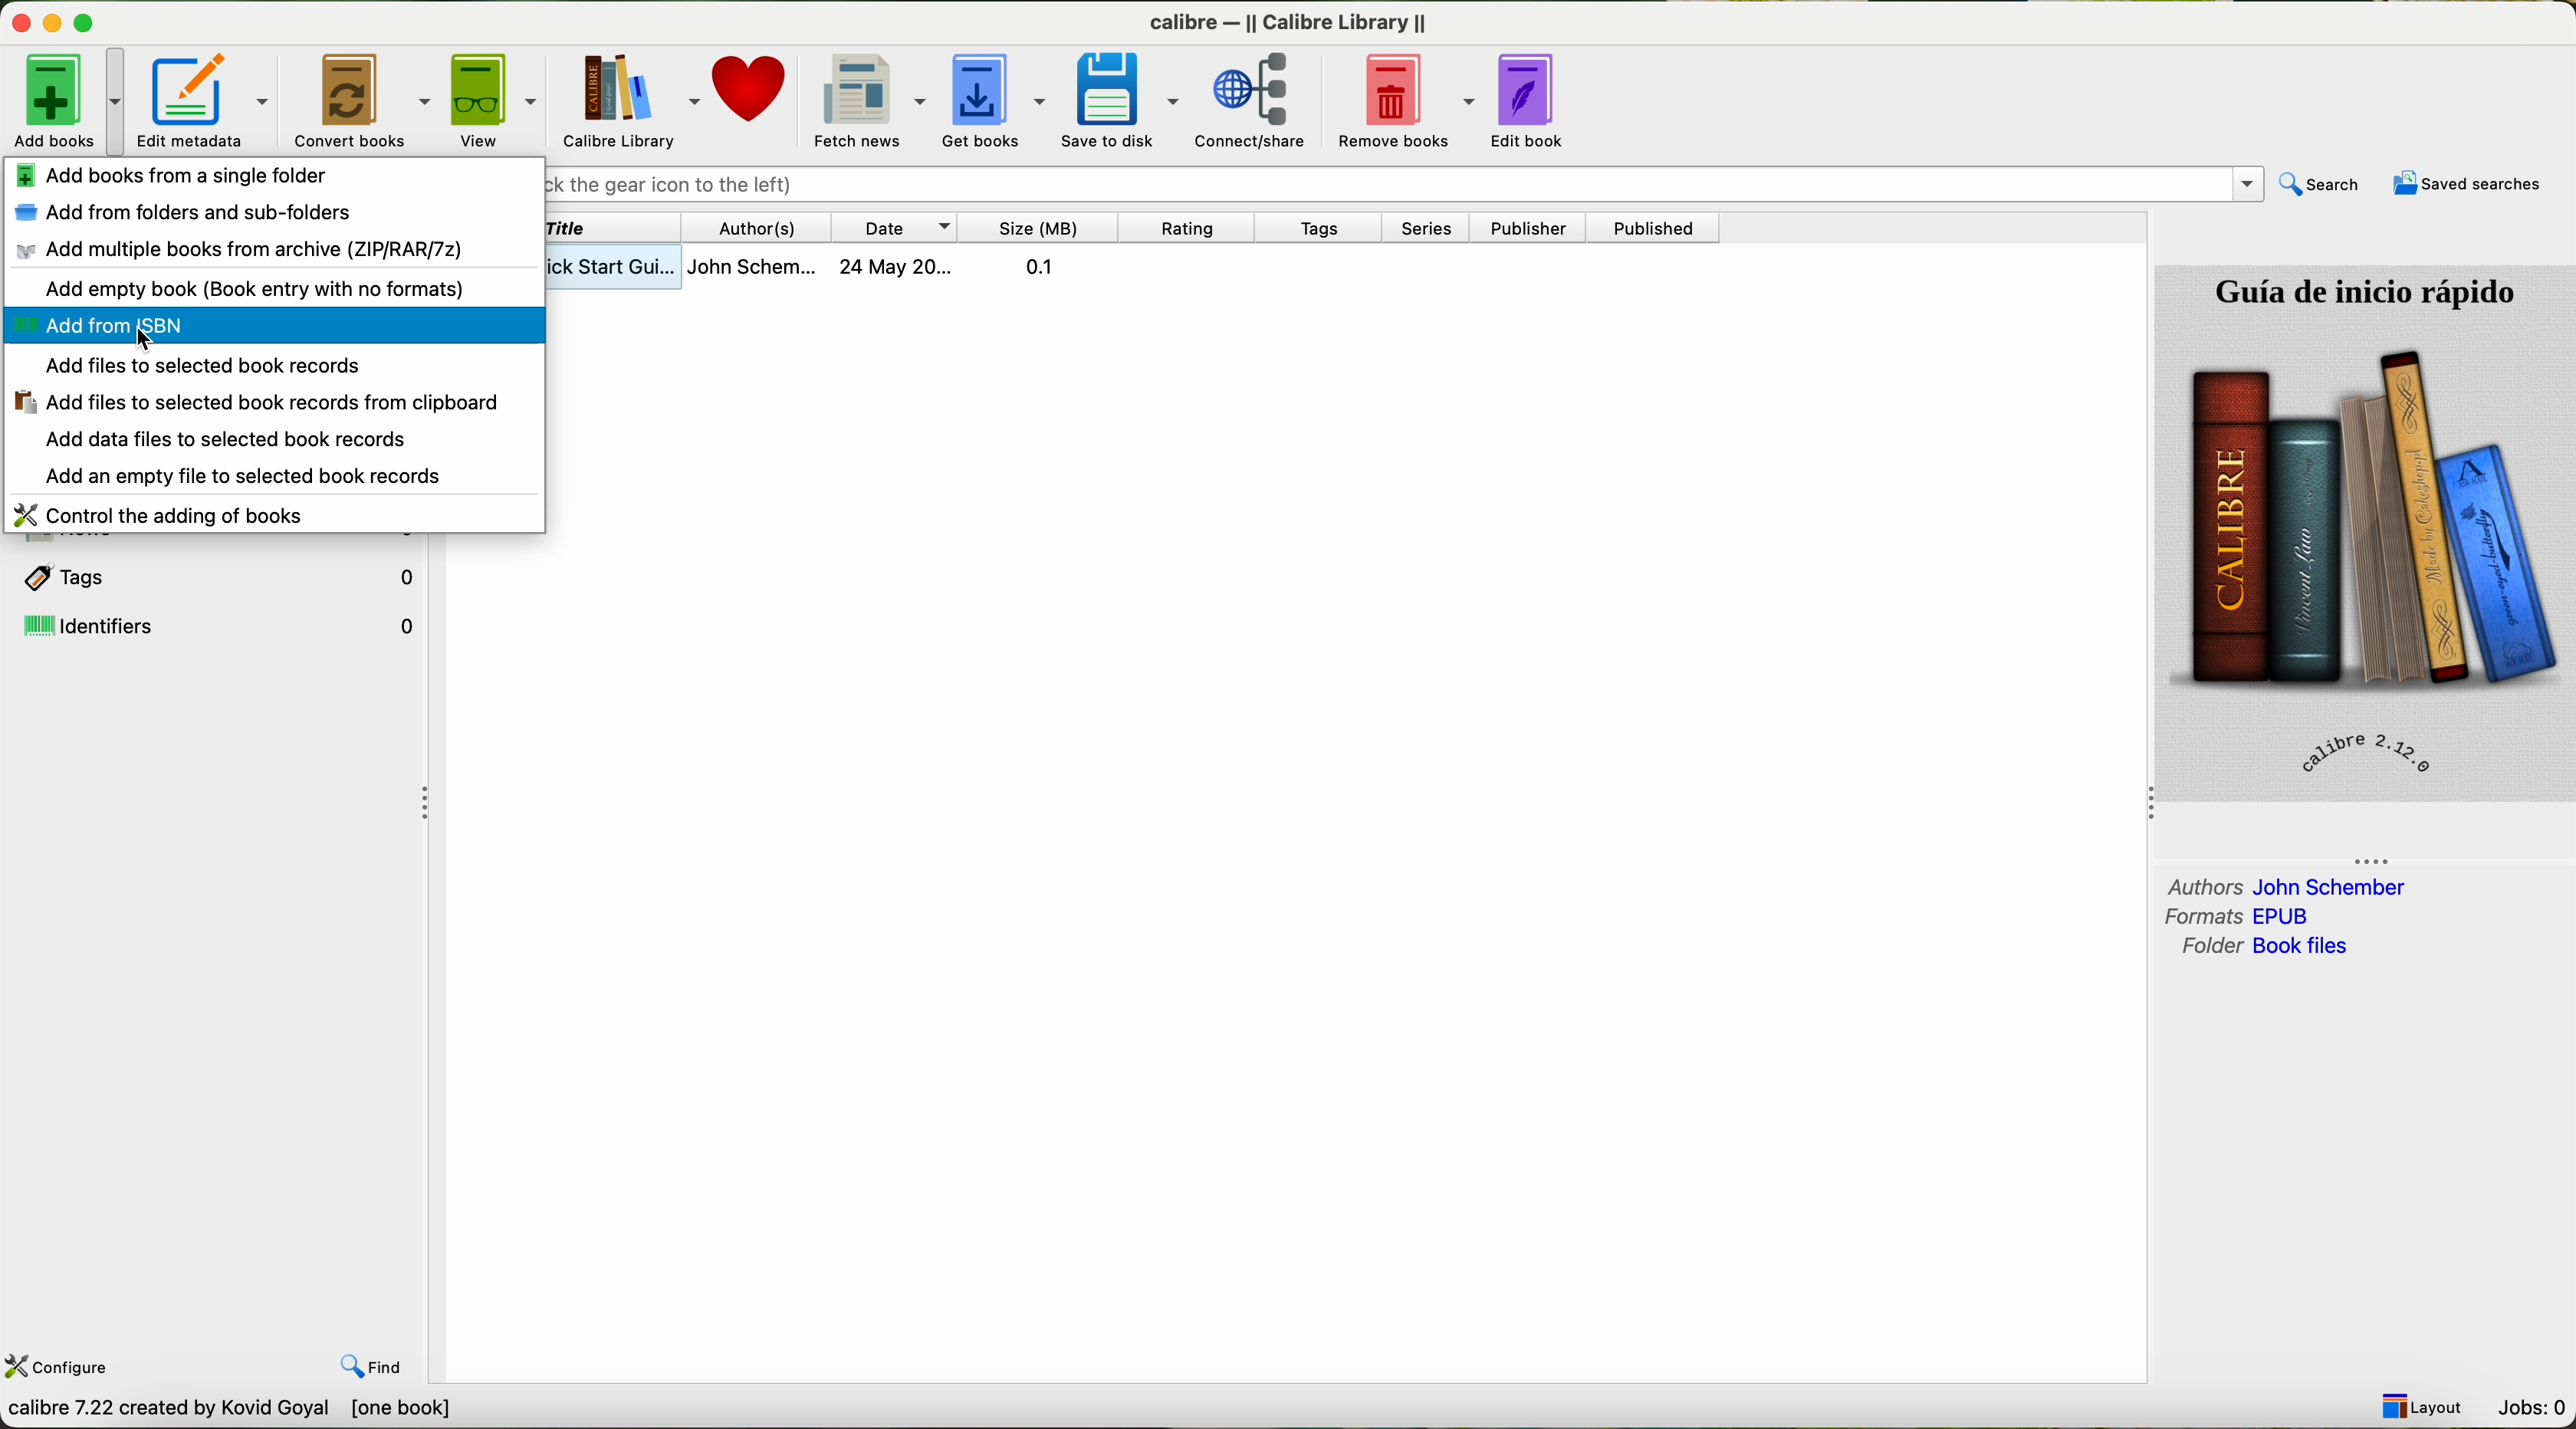 This screenshot has height=1429, width=2576. What do you see at coordinates (191, 214) in the screenshot?
I see `add from folders` at bounding box center [191, 214].